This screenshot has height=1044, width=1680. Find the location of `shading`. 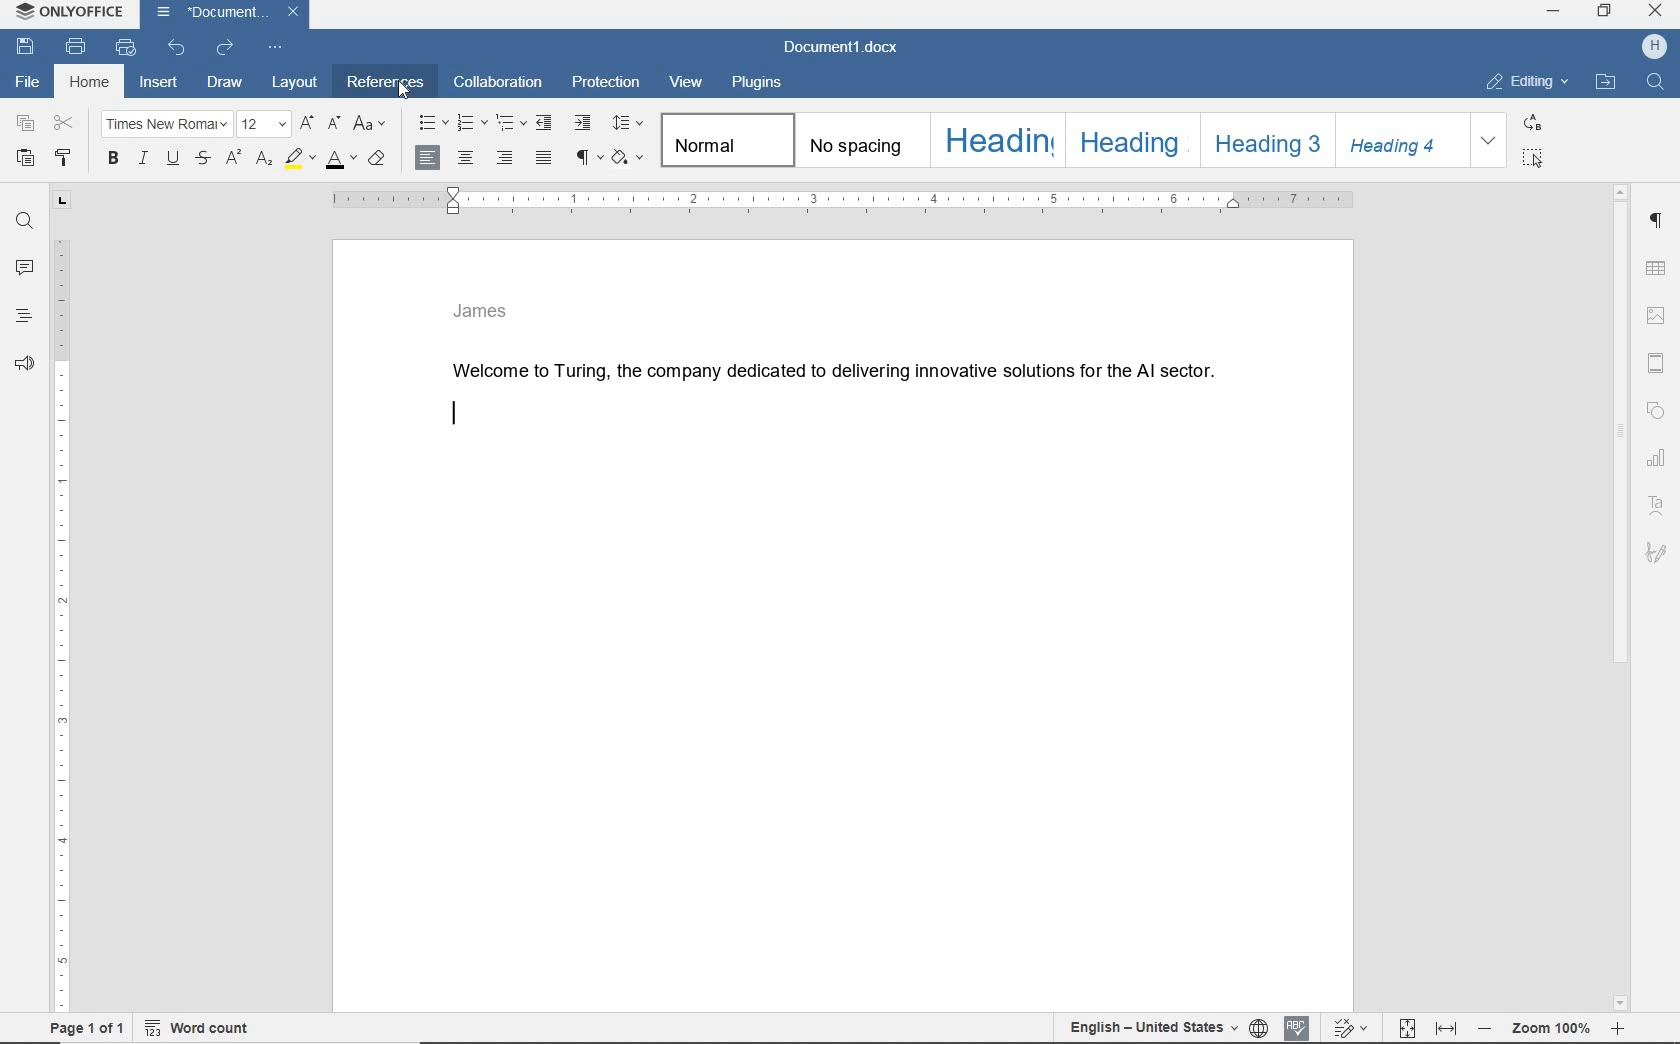

shading is located at coordinates (630, 160).